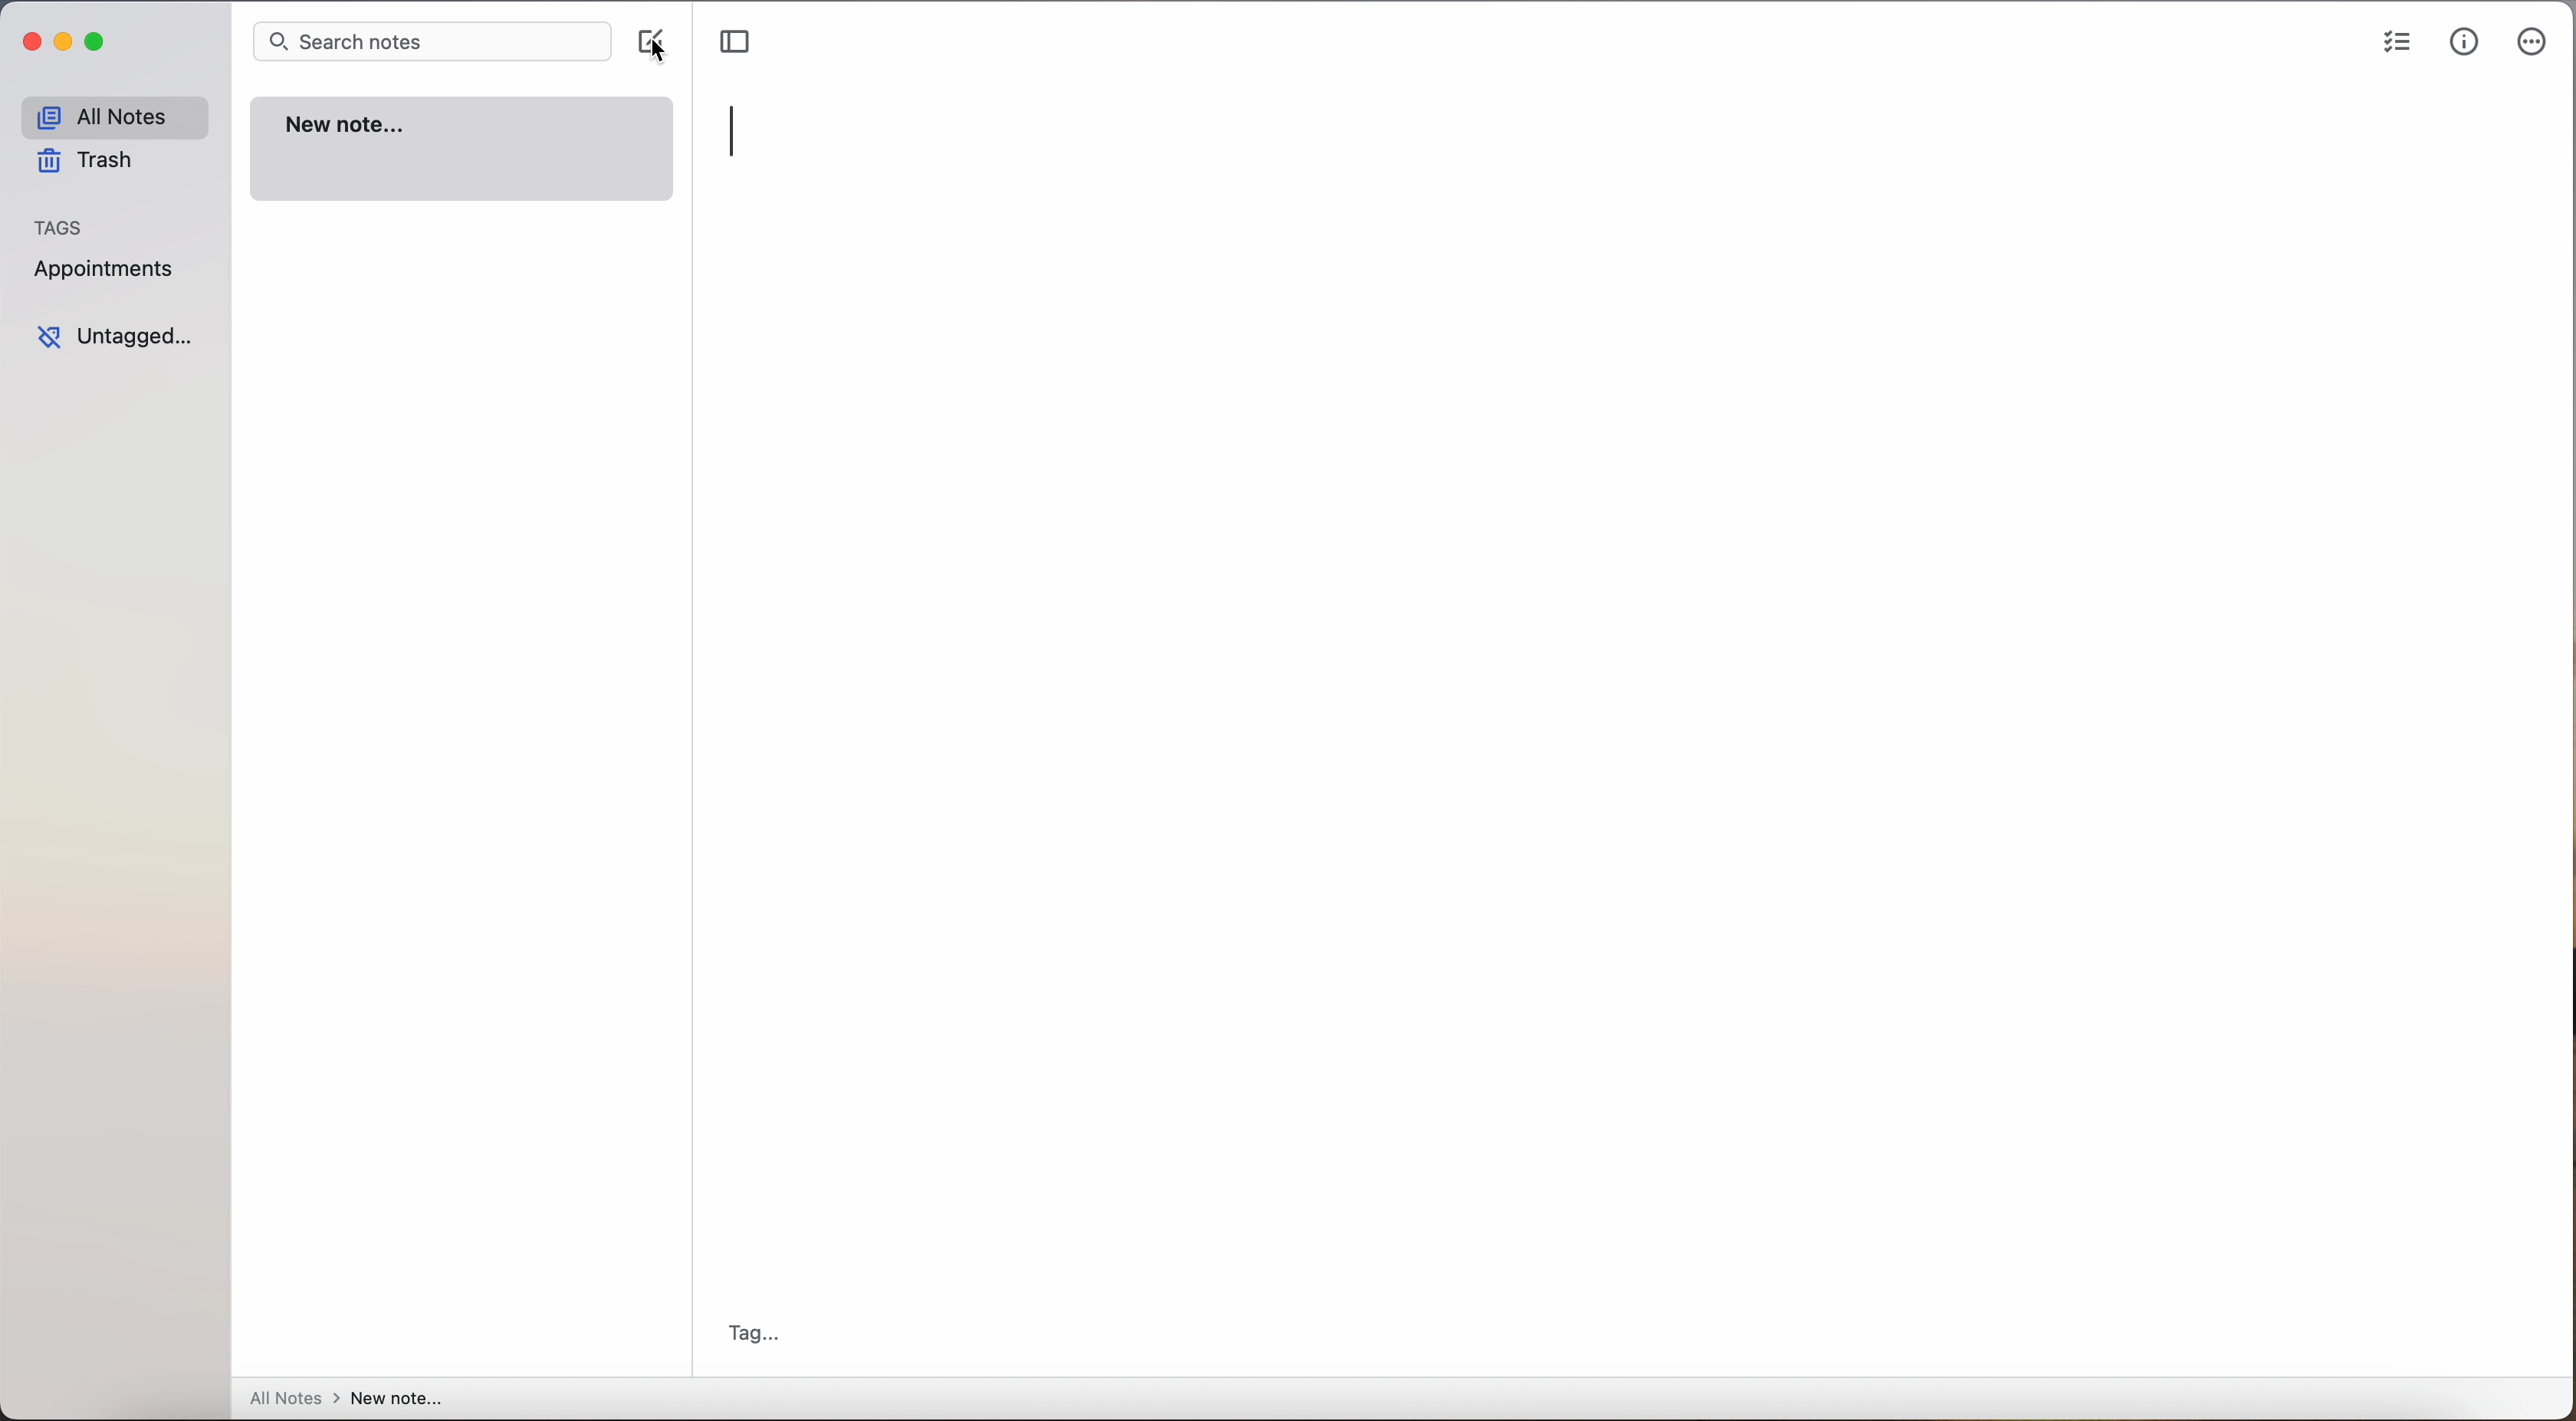 Image resolution: width=2576 pixels, height=1421 pixels. I want to click on click on create note, so click(655, 46).